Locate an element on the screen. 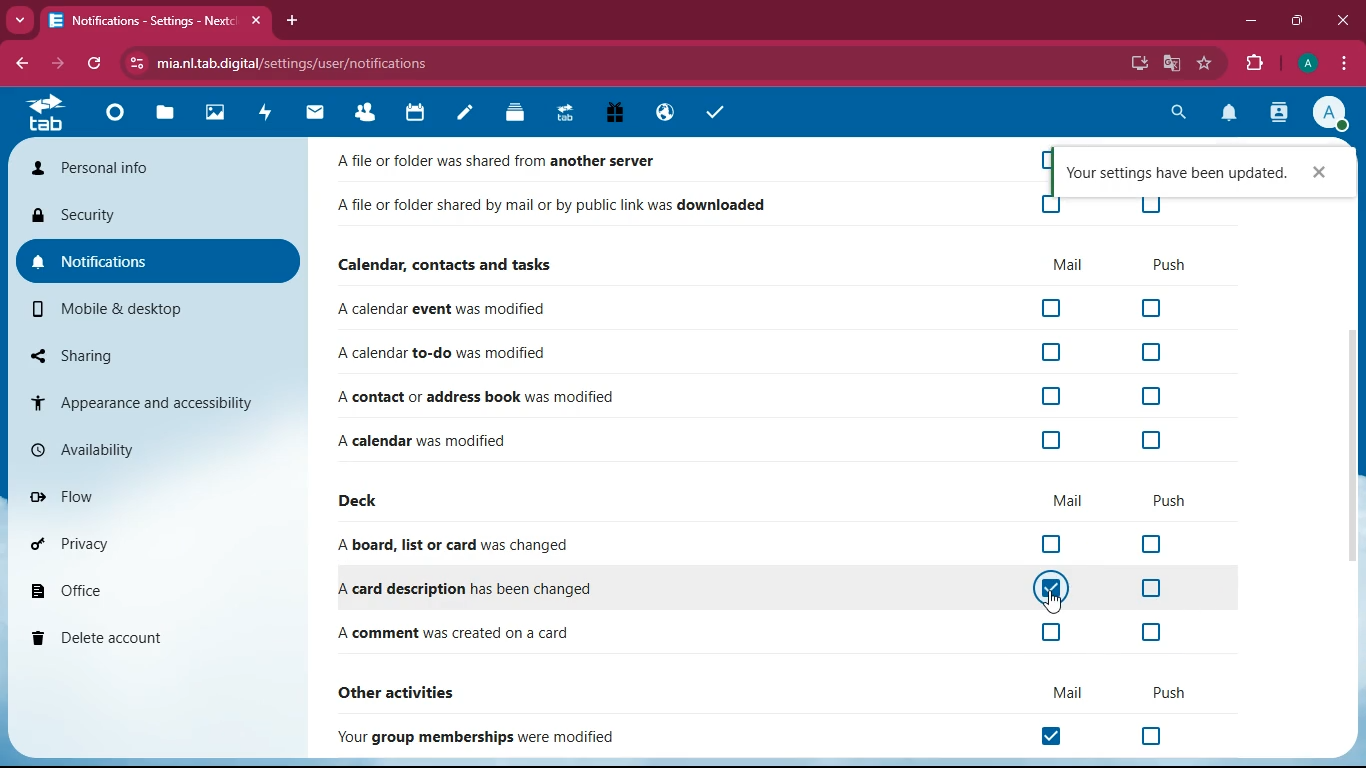 Image resolution: width=1366 pixels, height=768 pixels. off is located at coordinates (1054, 544).